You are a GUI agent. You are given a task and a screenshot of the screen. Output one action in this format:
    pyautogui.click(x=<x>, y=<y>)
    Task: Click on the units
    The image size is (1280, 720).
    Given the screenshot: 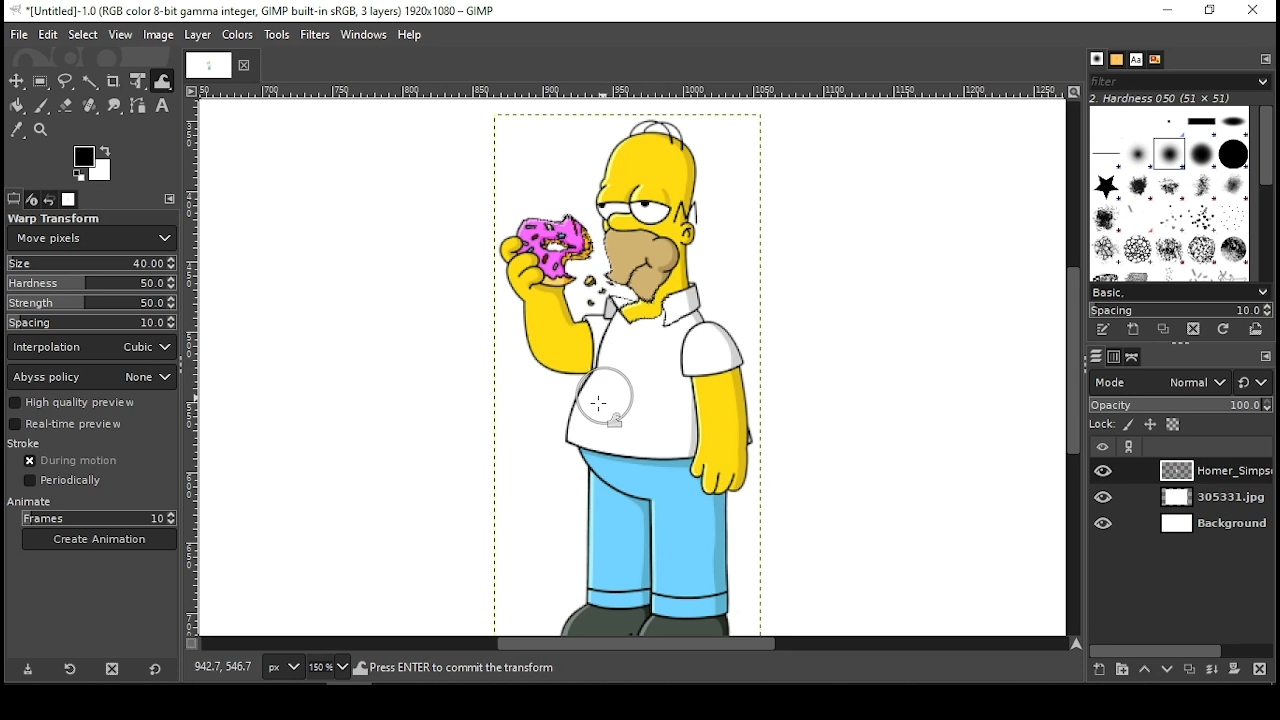 What is the action you would take?
    pyautogui.click(x=284, y=667)
    